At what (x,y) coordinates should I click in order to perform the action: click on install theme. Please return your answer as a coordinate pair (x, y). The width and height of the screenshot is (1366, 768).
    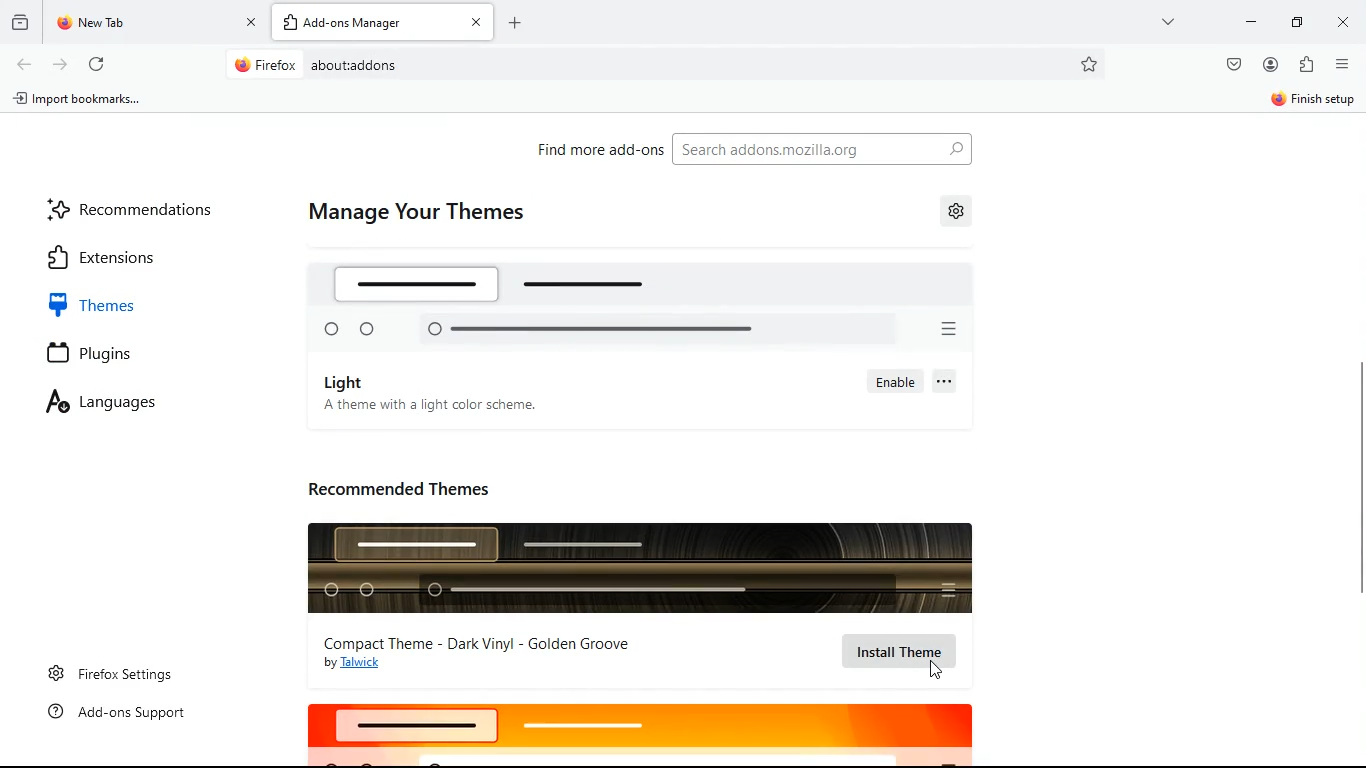
    Looking at the image, I should click on (902, 652).